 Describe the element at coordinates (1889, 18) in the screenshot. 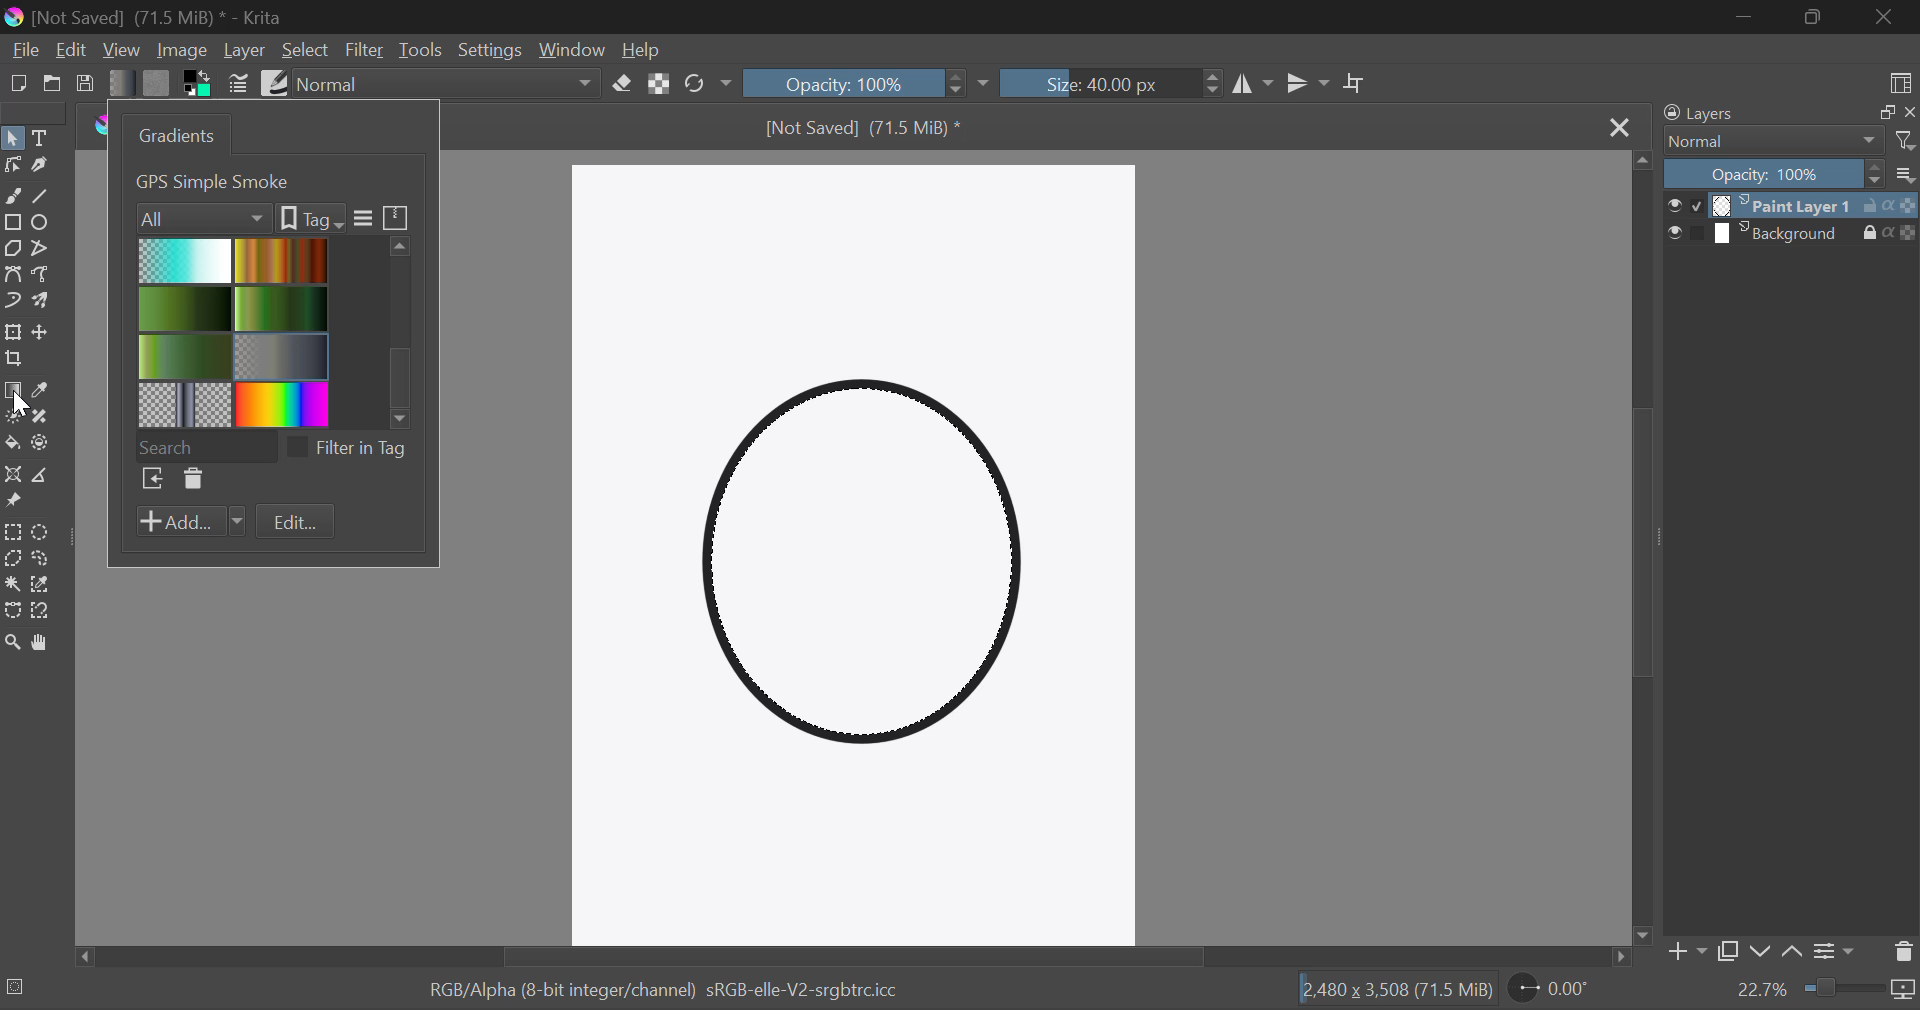

I see `Close` at that location.